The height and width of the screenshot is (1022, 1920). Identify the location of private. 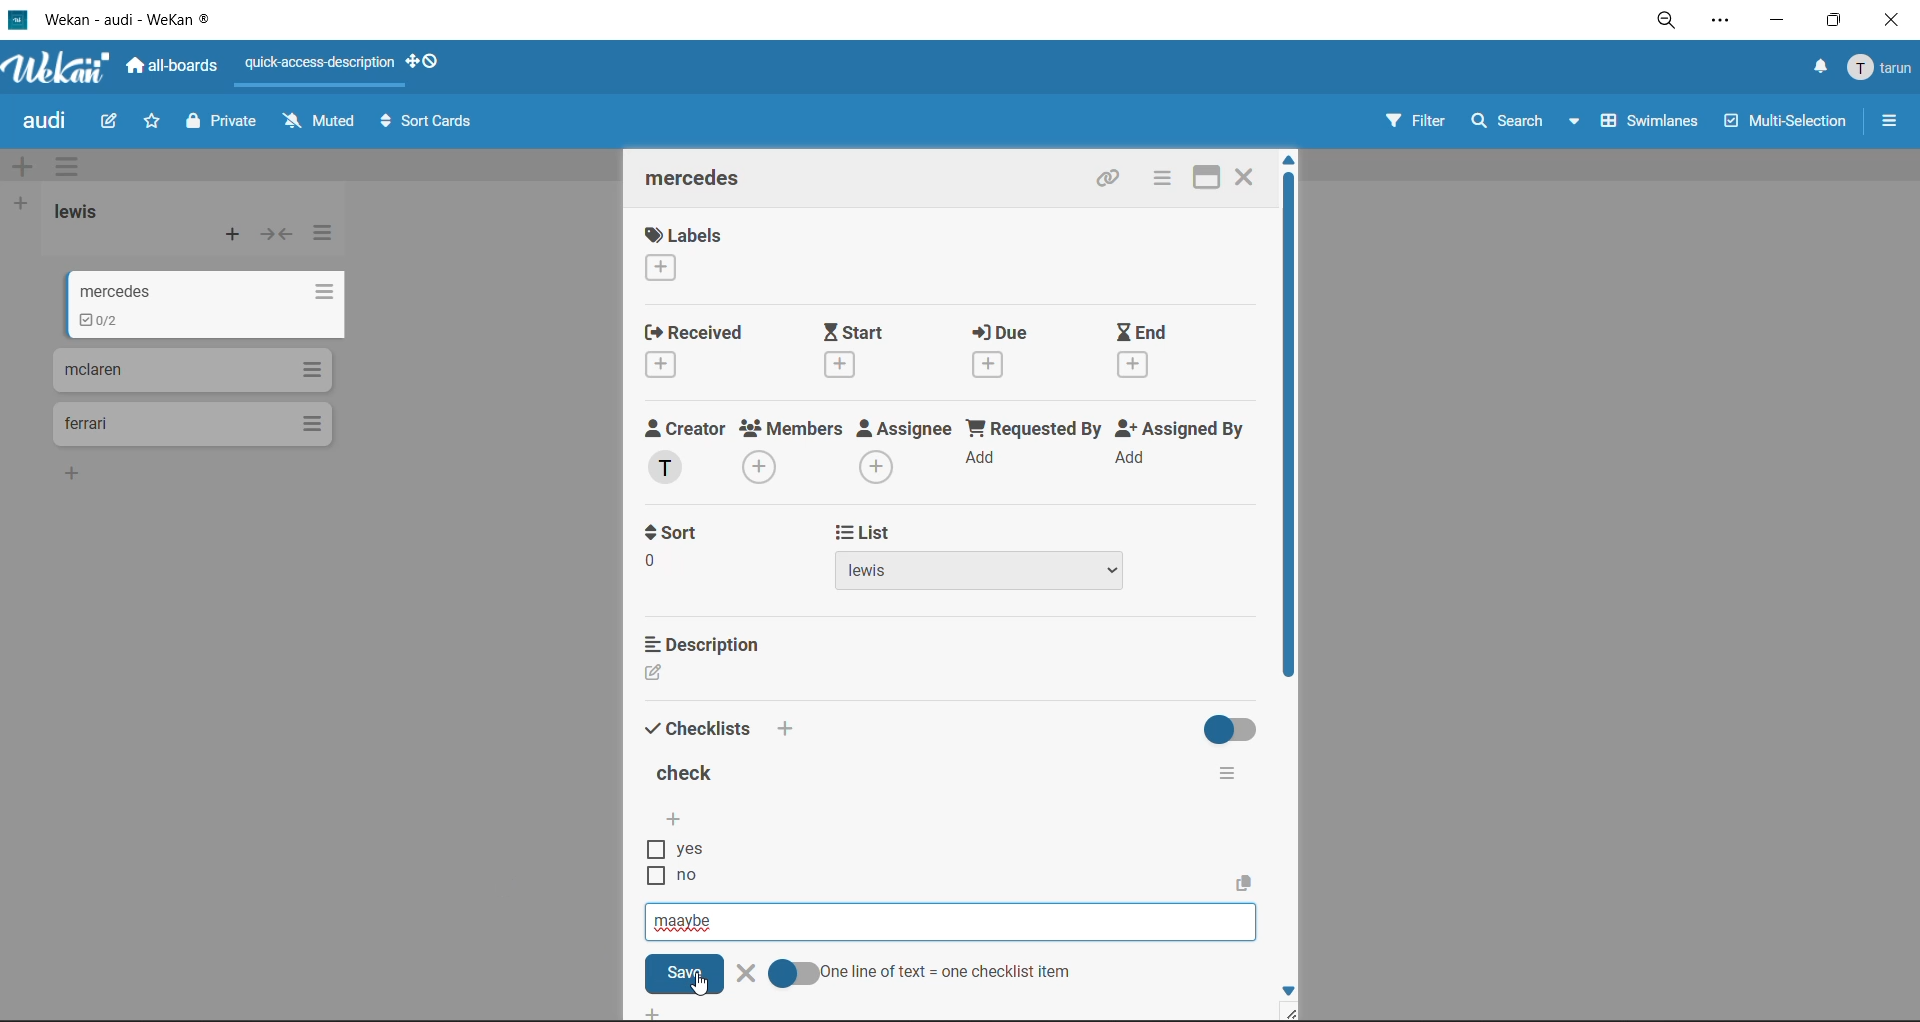
(227, 123).